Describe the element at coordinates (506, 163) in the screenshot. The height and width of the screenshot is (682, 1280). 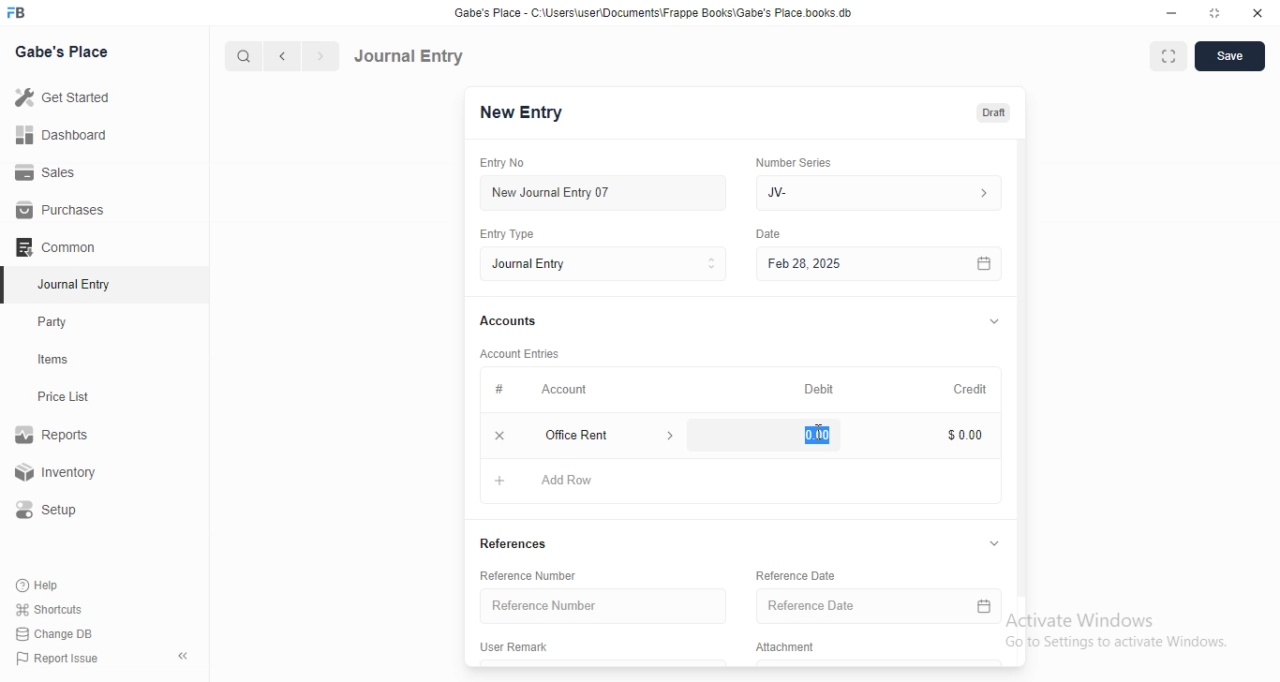
I see `Entry No` at that location.